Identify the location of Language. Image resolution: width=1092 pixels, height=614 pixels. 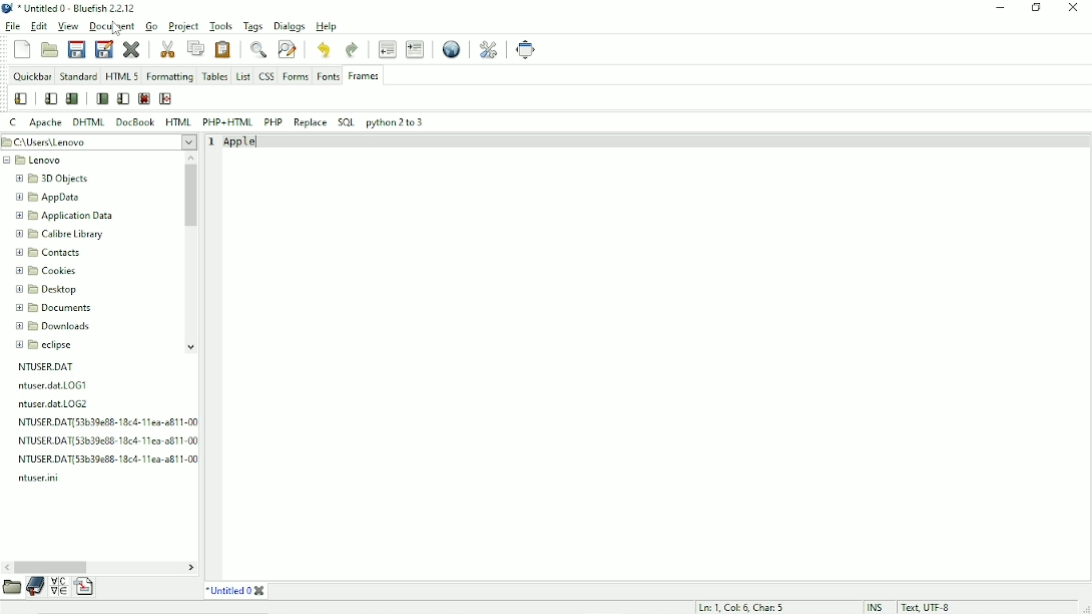
(86, 588).